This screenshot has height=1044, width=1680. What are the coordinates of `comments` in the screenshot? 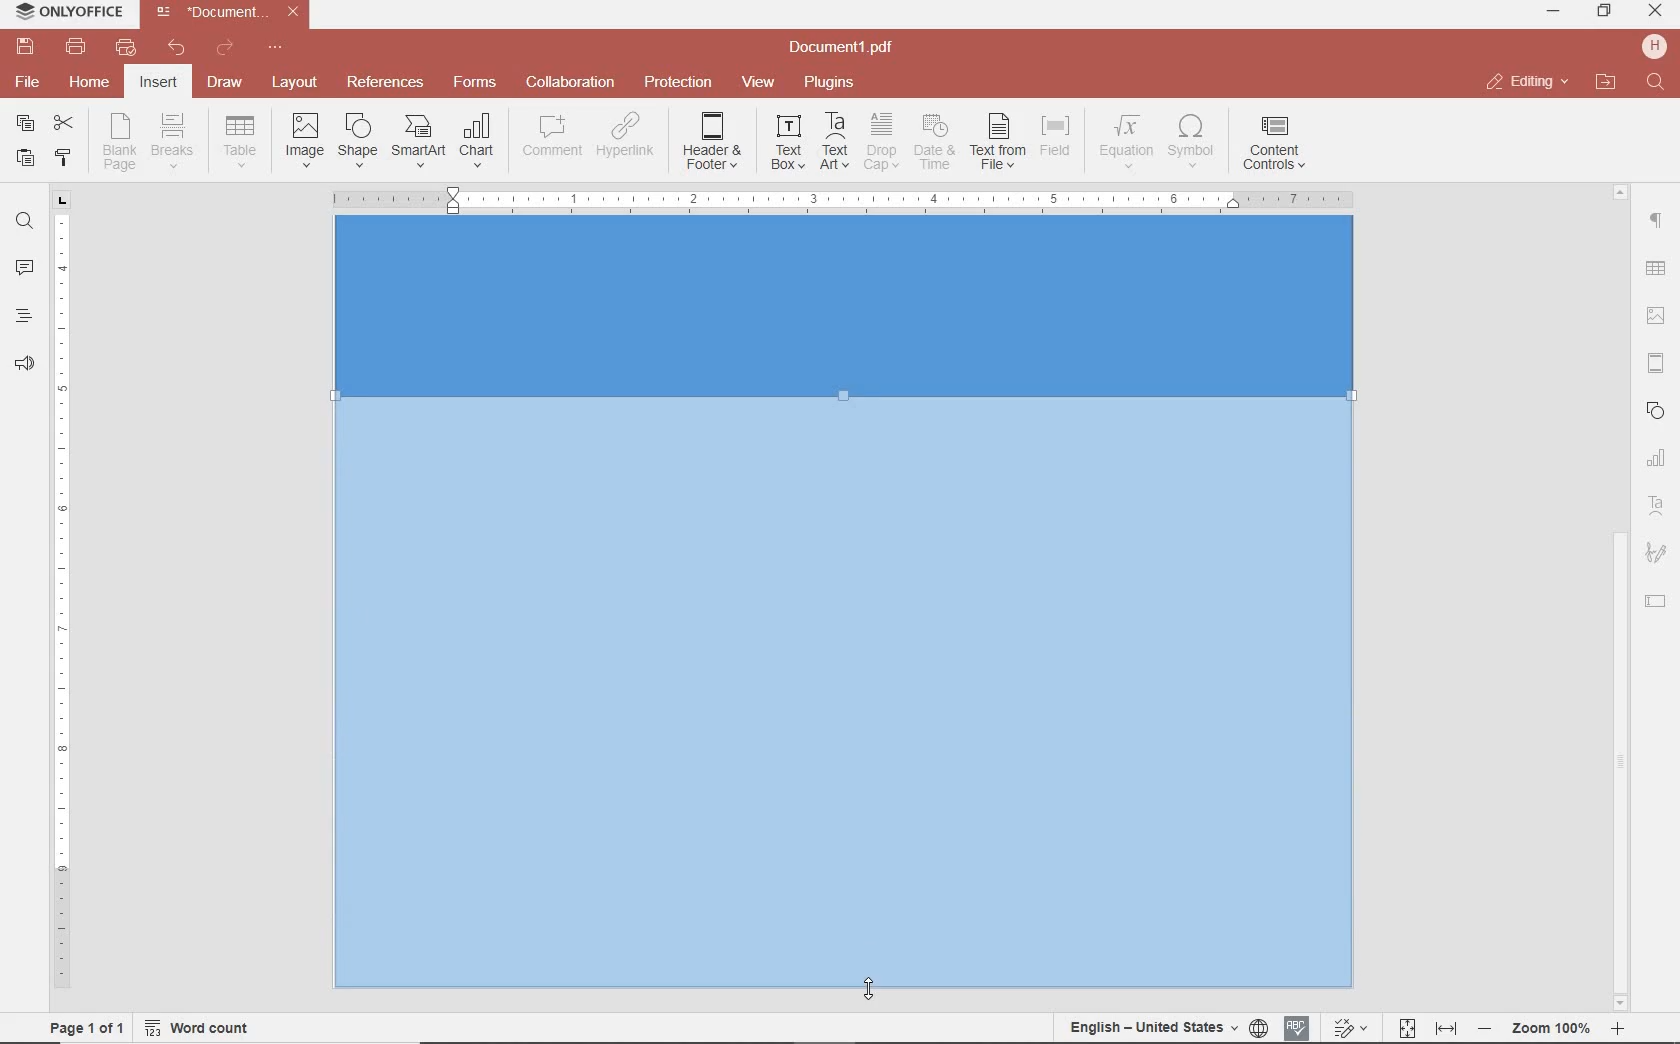 It's located at (24, 269).